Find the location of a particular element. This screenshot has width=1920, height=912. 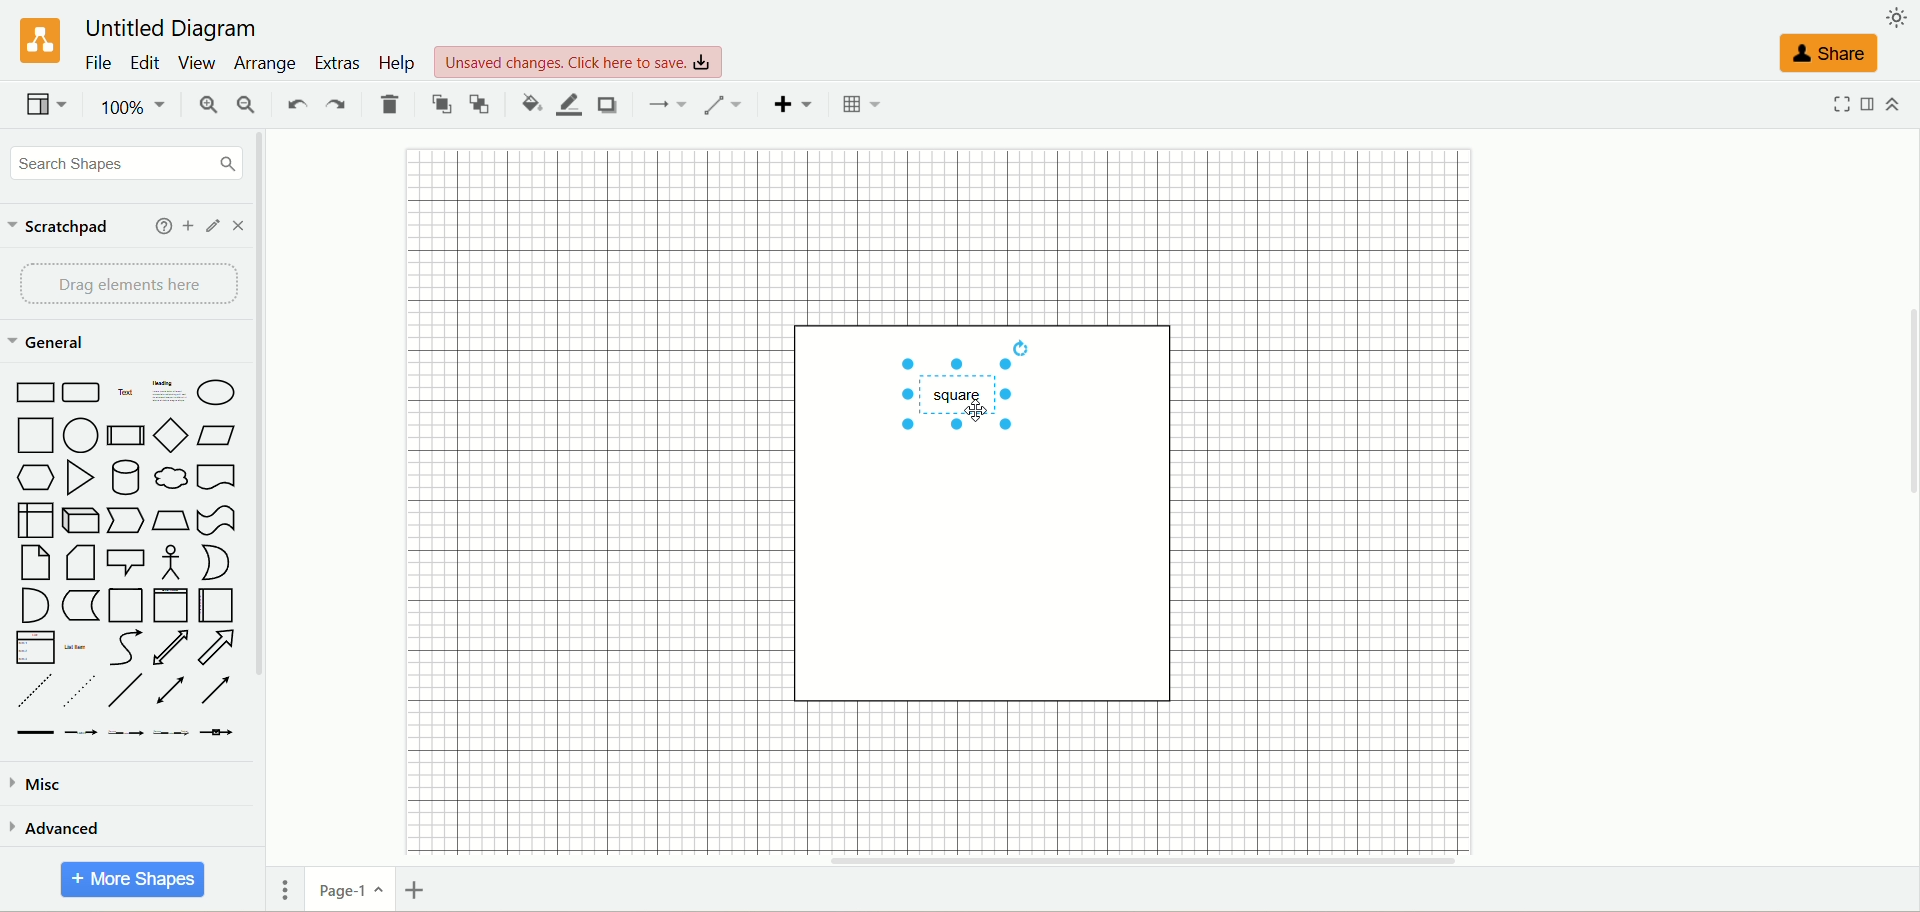

delete is located at coordinates (387, 104).